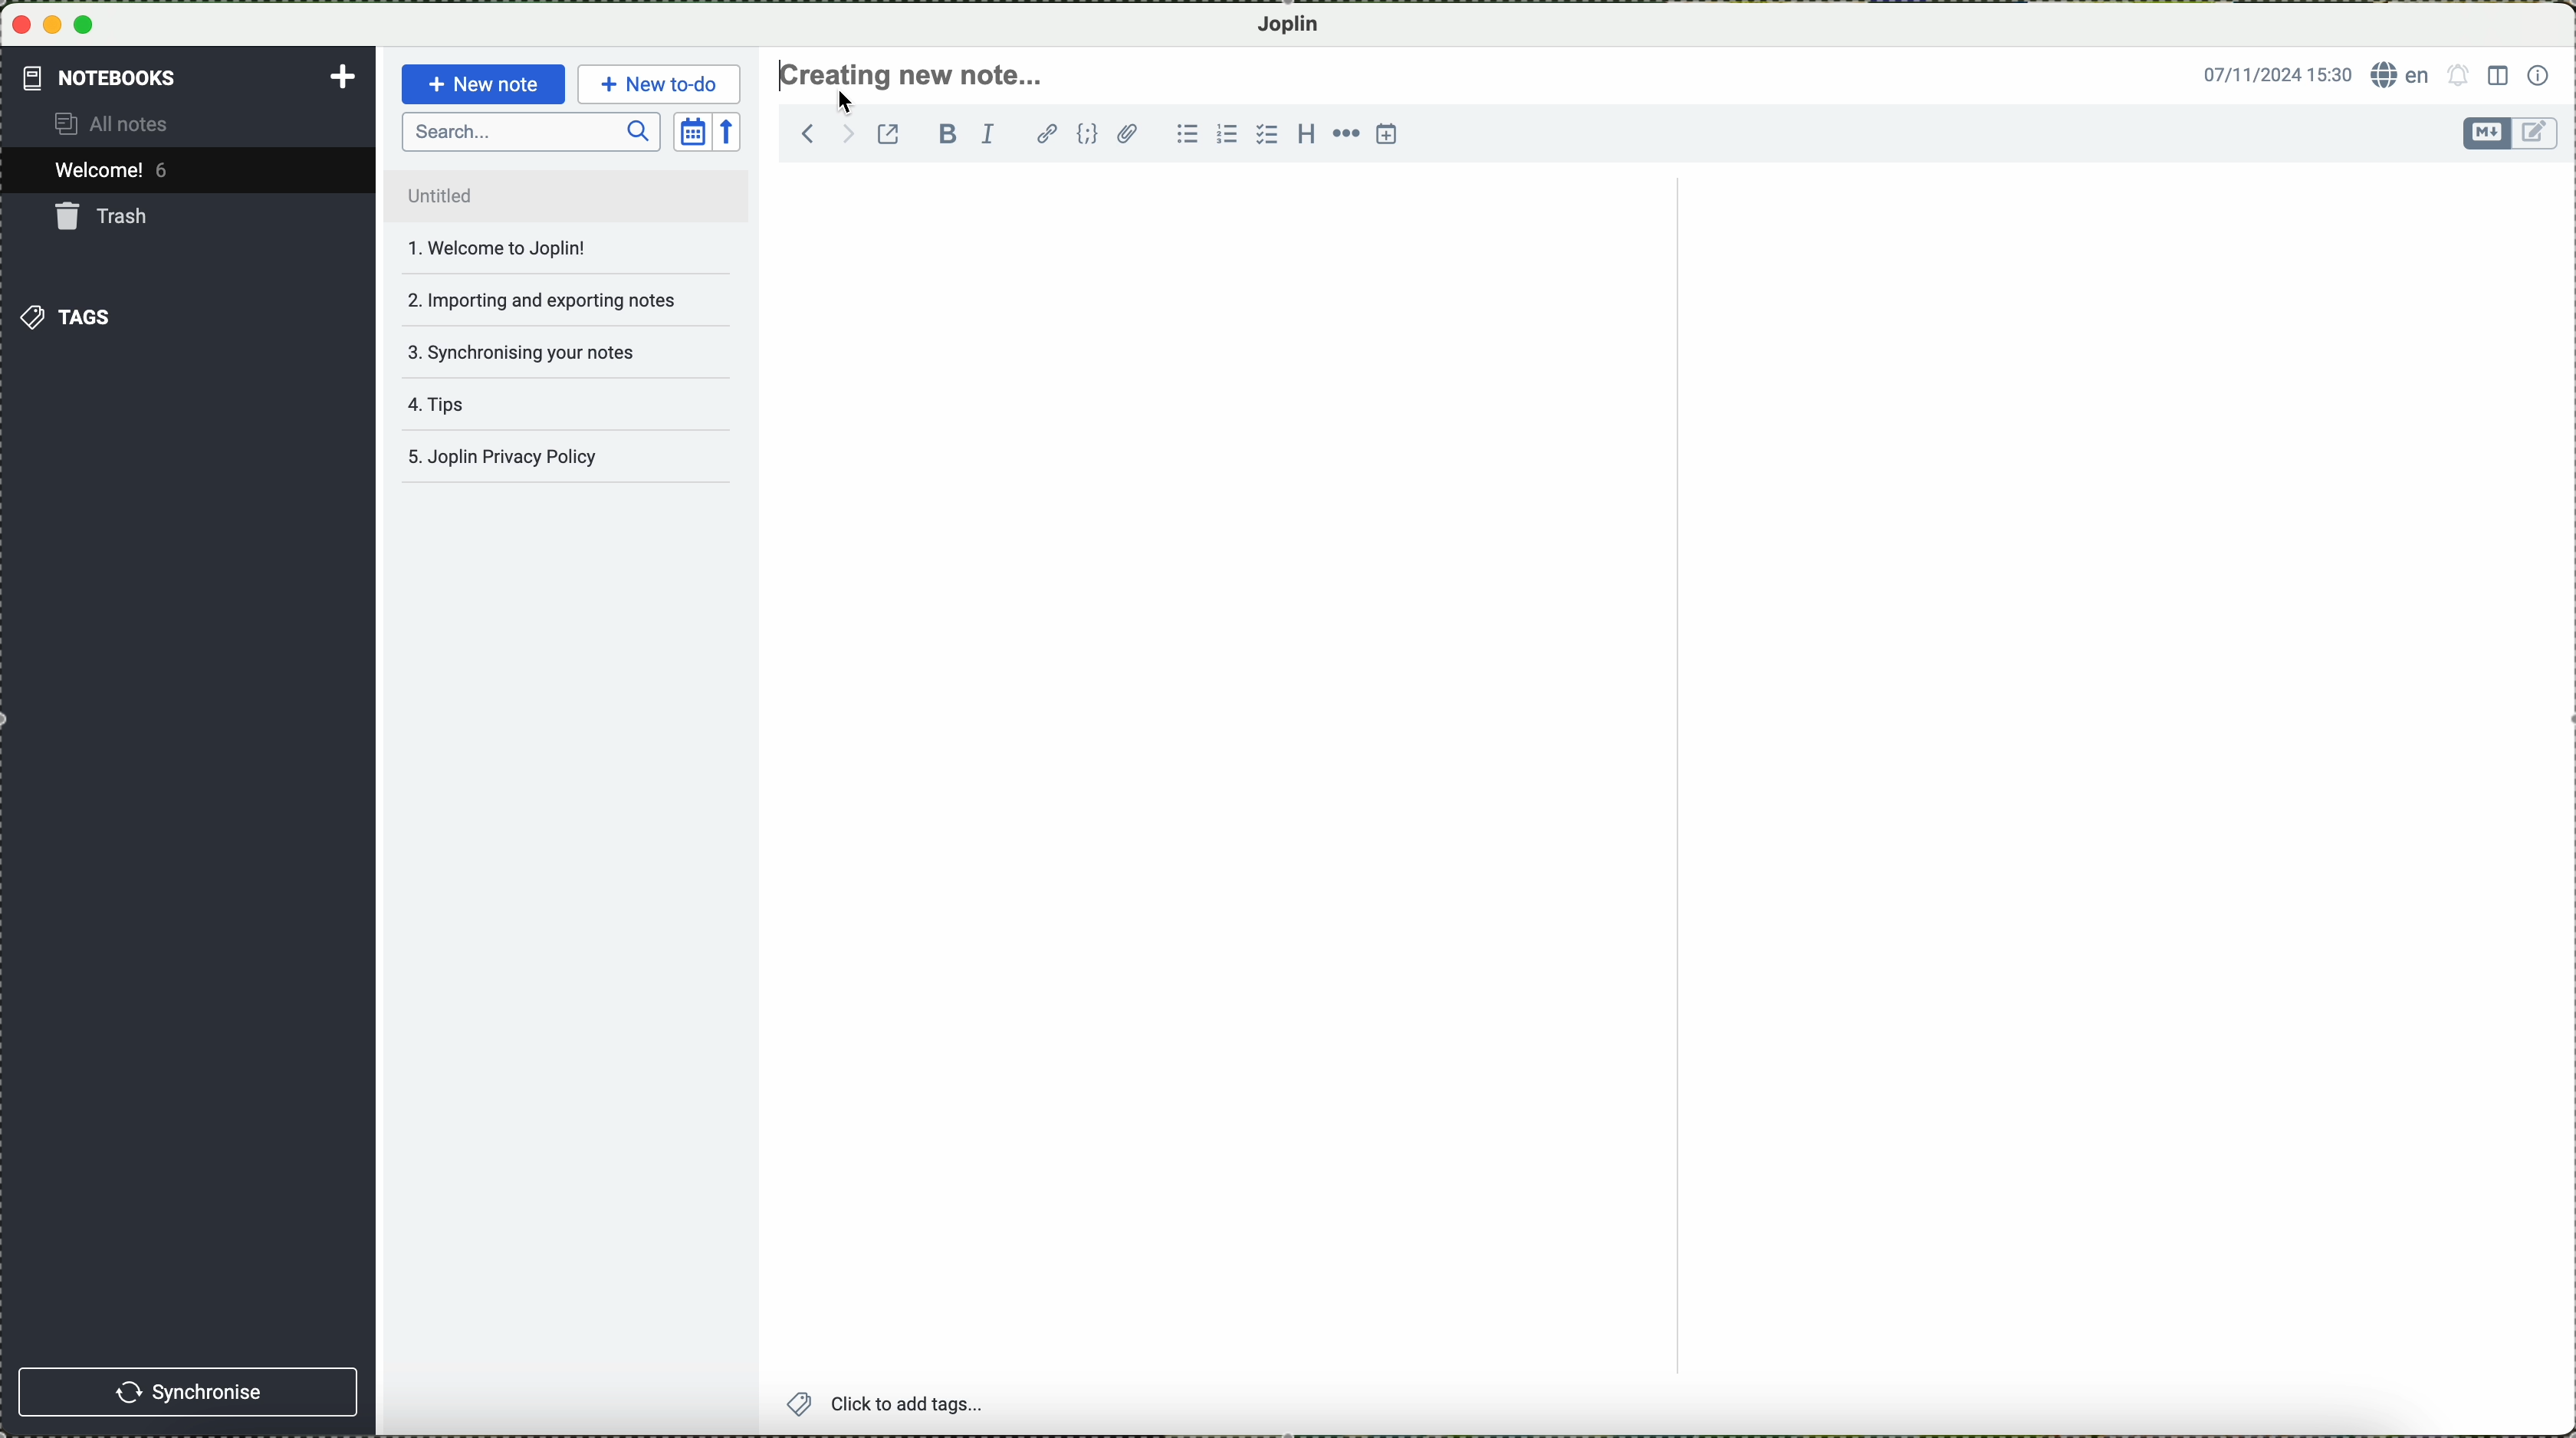  Describe the element at coordinates (191, 1391) in the screenshot. I see `synchronise button` at that location.